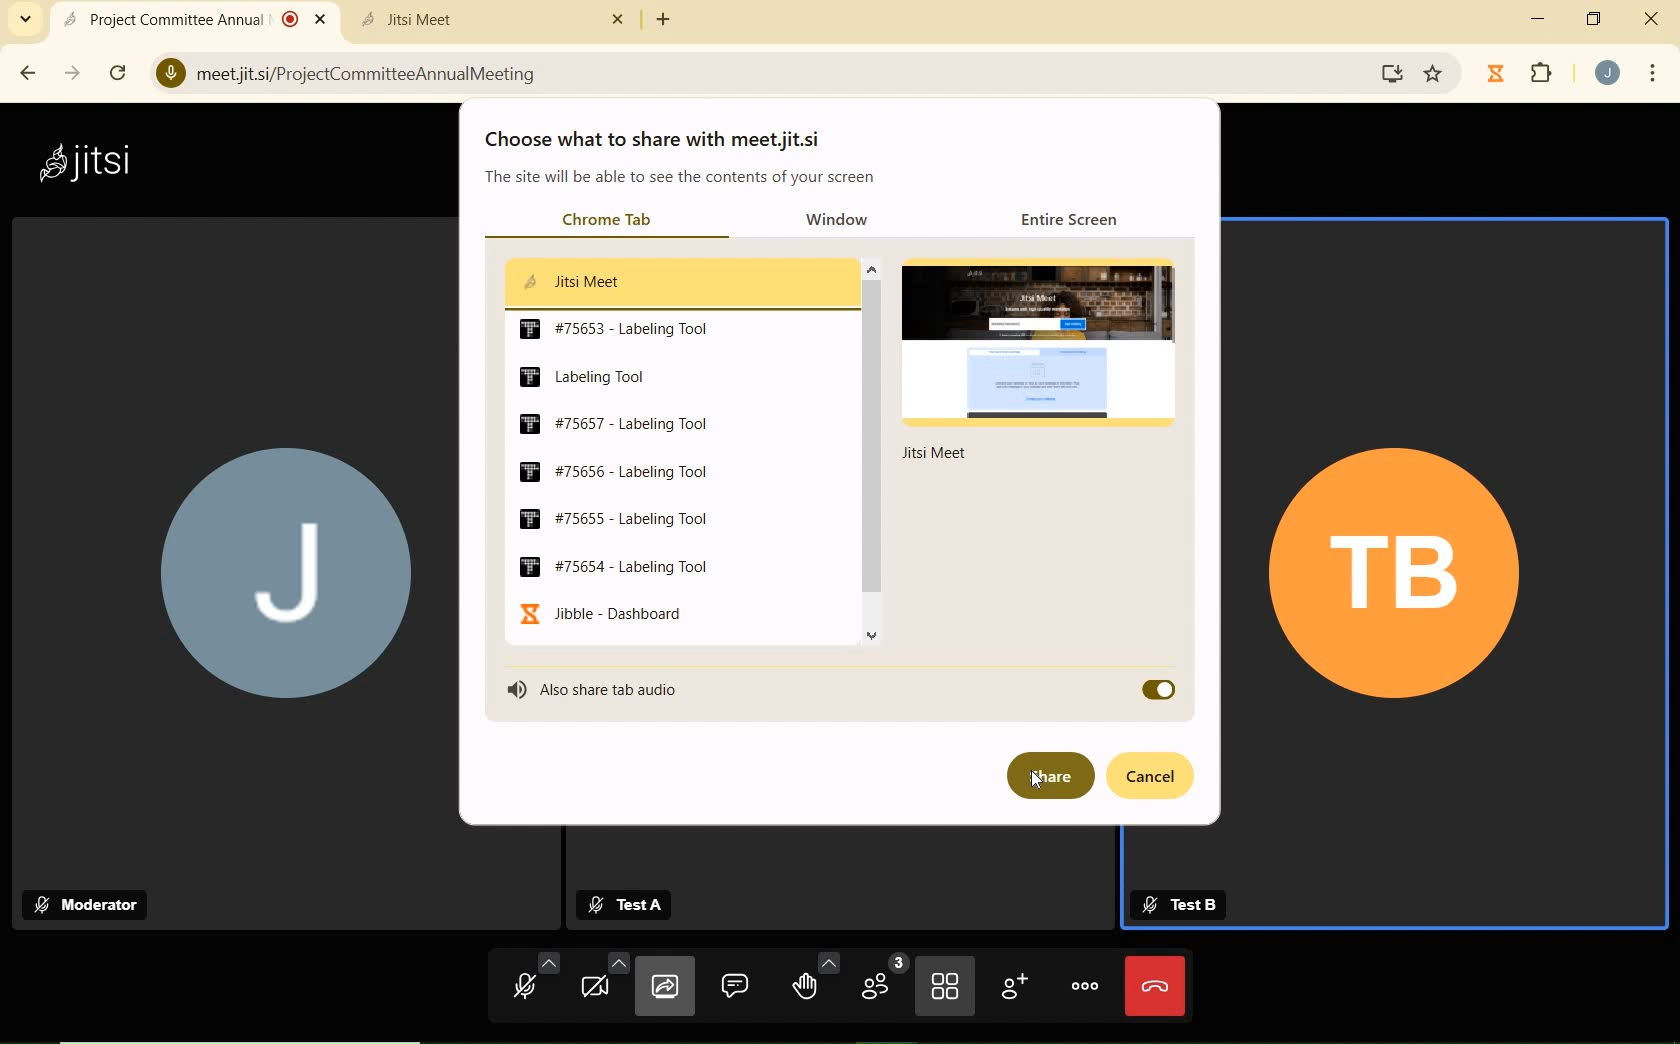 This screenshot has width=1680, height=1044. I want to click on microphone, so click(535, 981).